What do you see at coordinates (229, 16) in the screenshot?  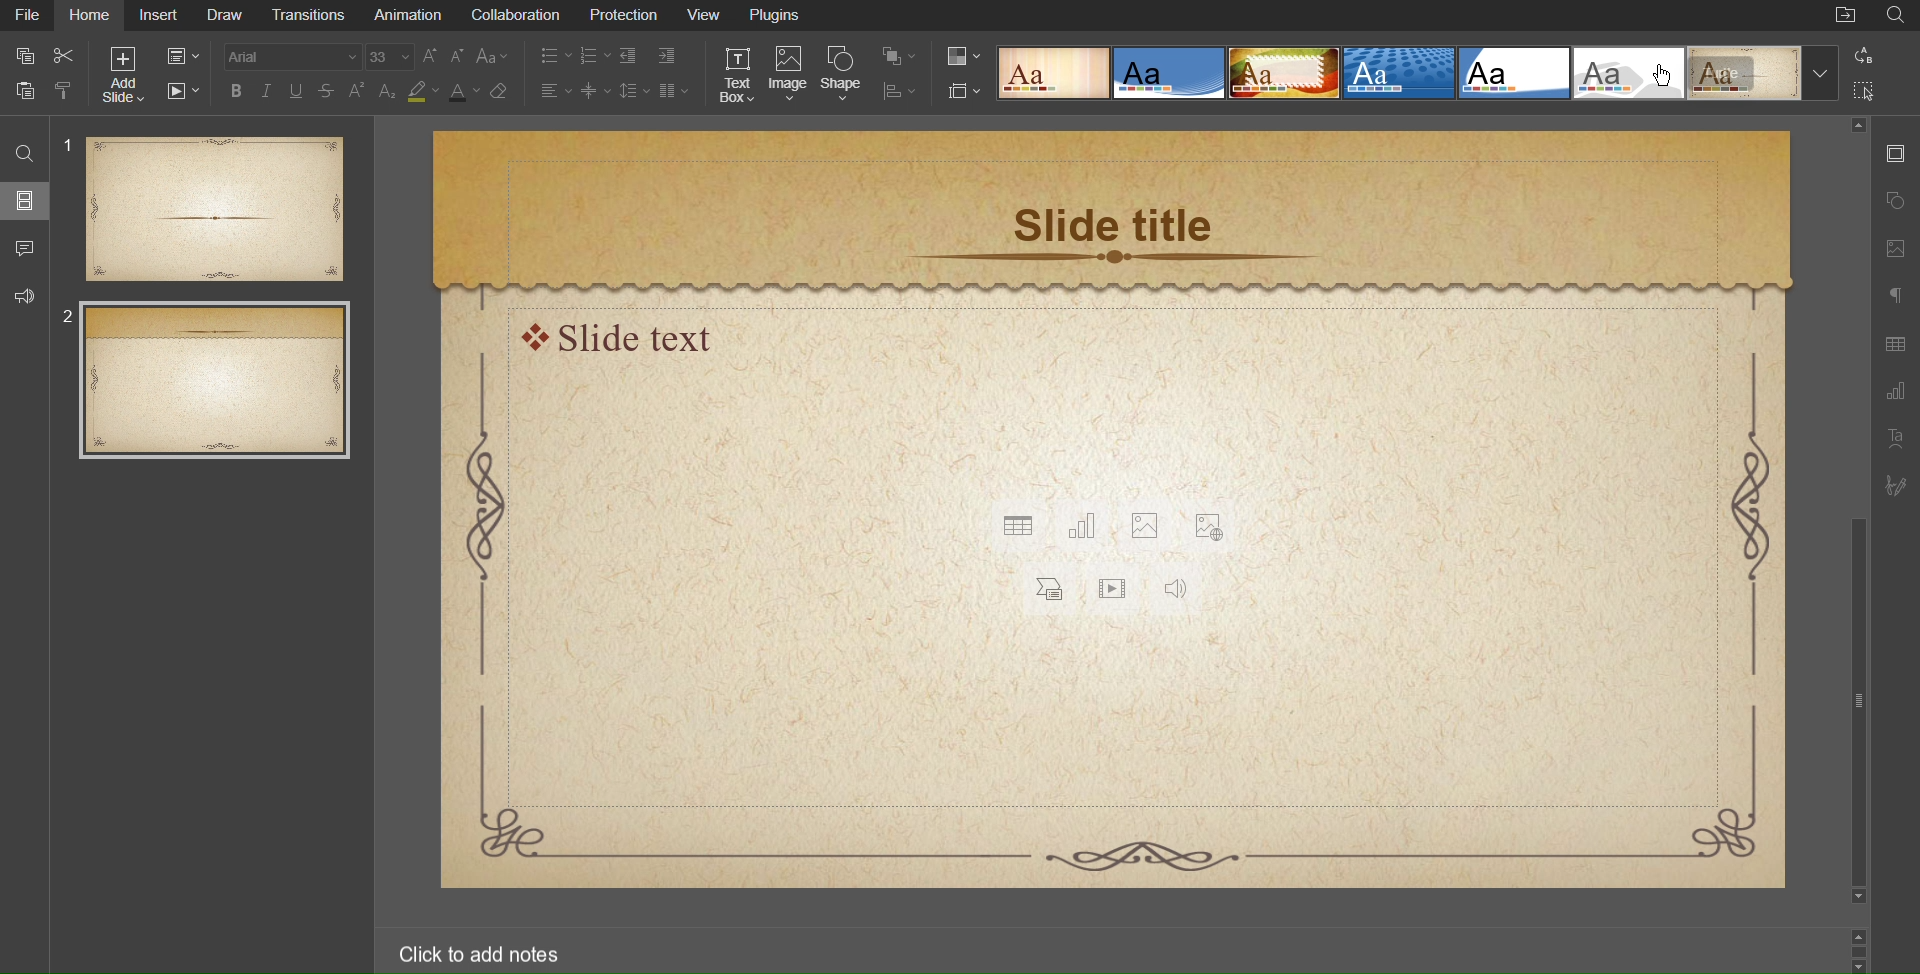 I see `Draw` at bounding box center [229, 16].